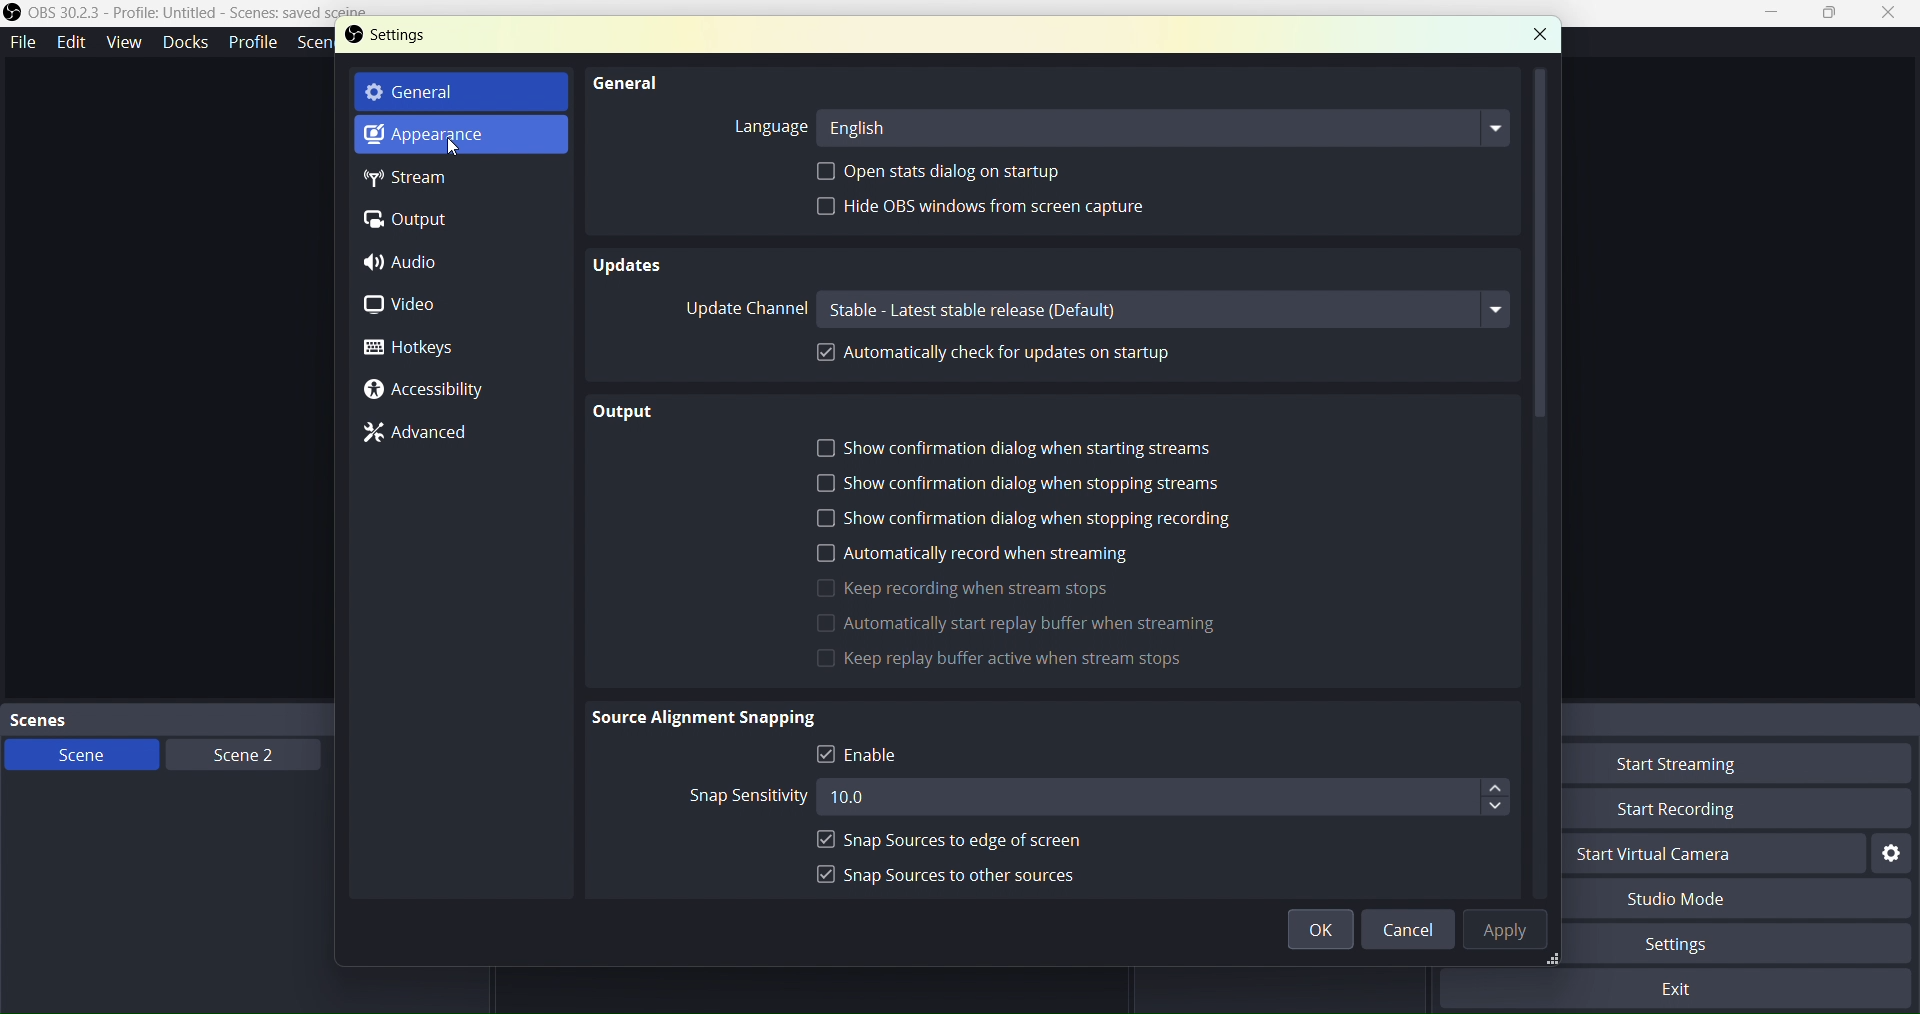  What do you see at coordinates (1326, 929) in the screenshot?
I see `ok` at bounding box center [1326, 929].